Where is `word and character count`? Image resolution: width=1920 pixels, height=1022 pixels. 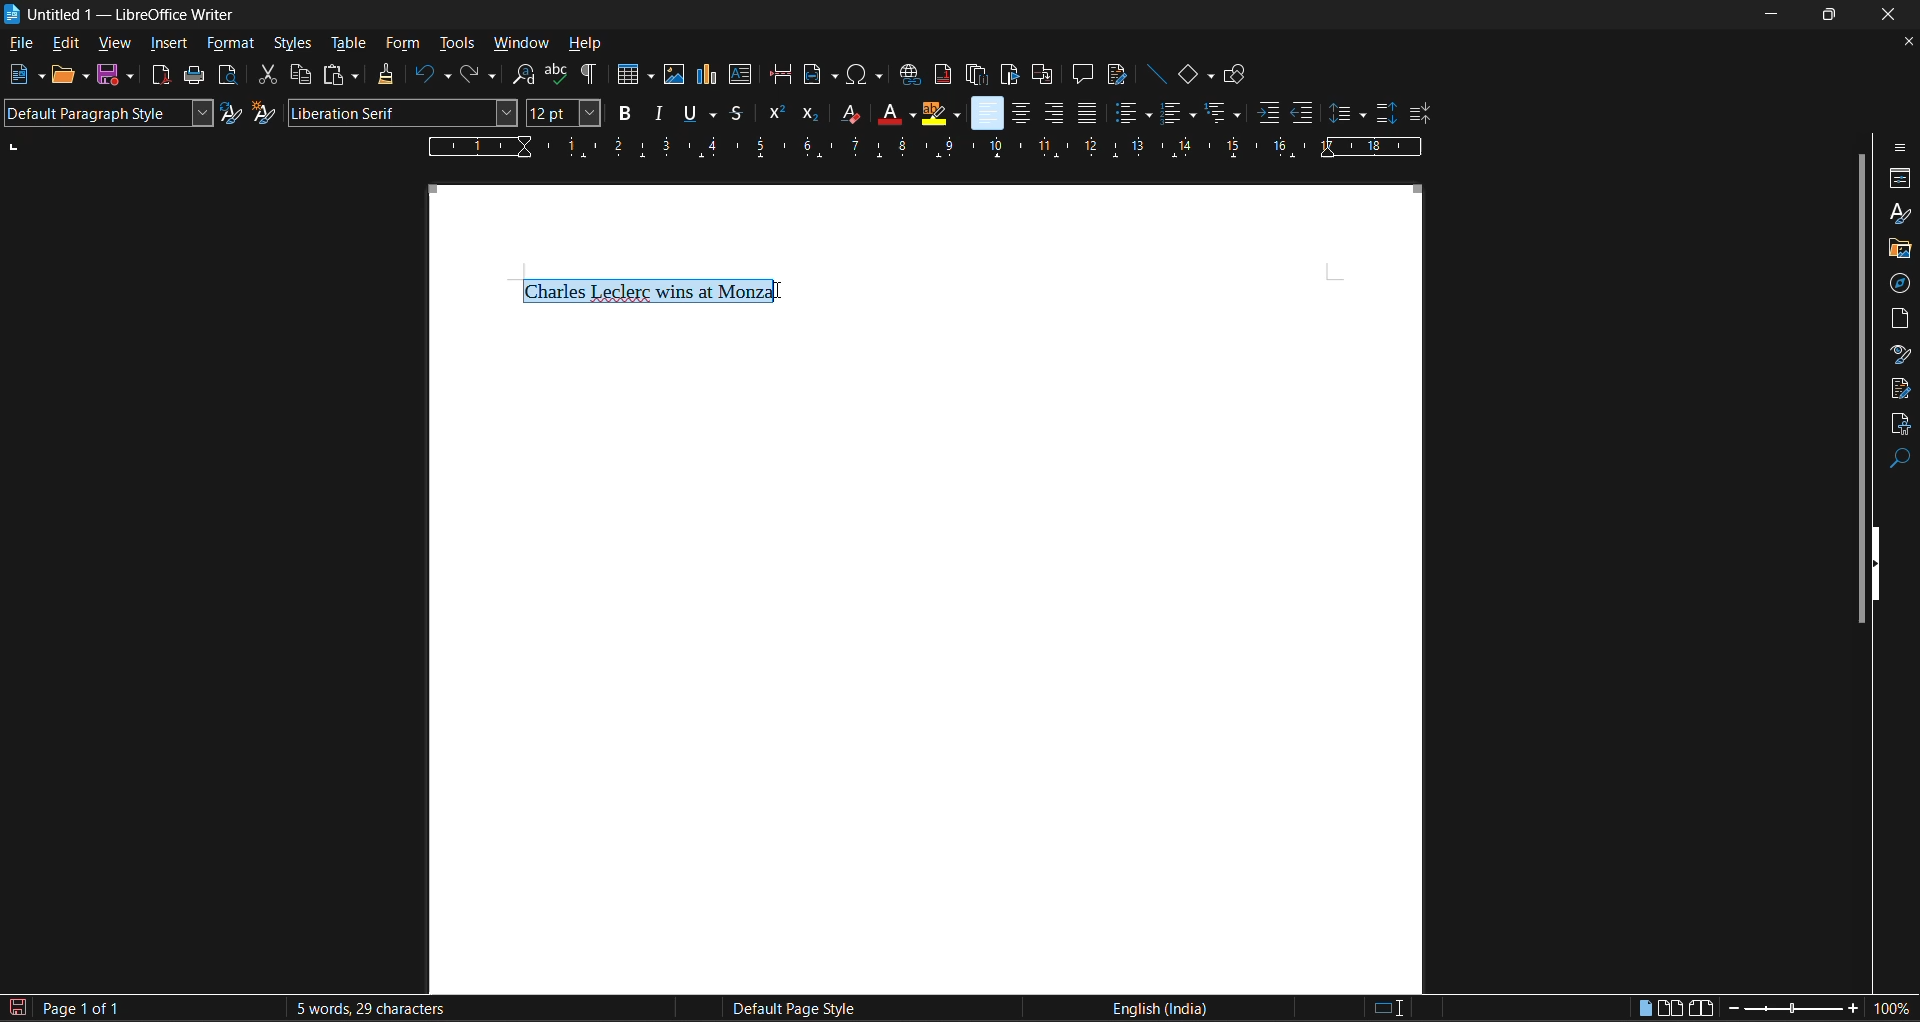 word and character count is located at coordinates (368, 1008).